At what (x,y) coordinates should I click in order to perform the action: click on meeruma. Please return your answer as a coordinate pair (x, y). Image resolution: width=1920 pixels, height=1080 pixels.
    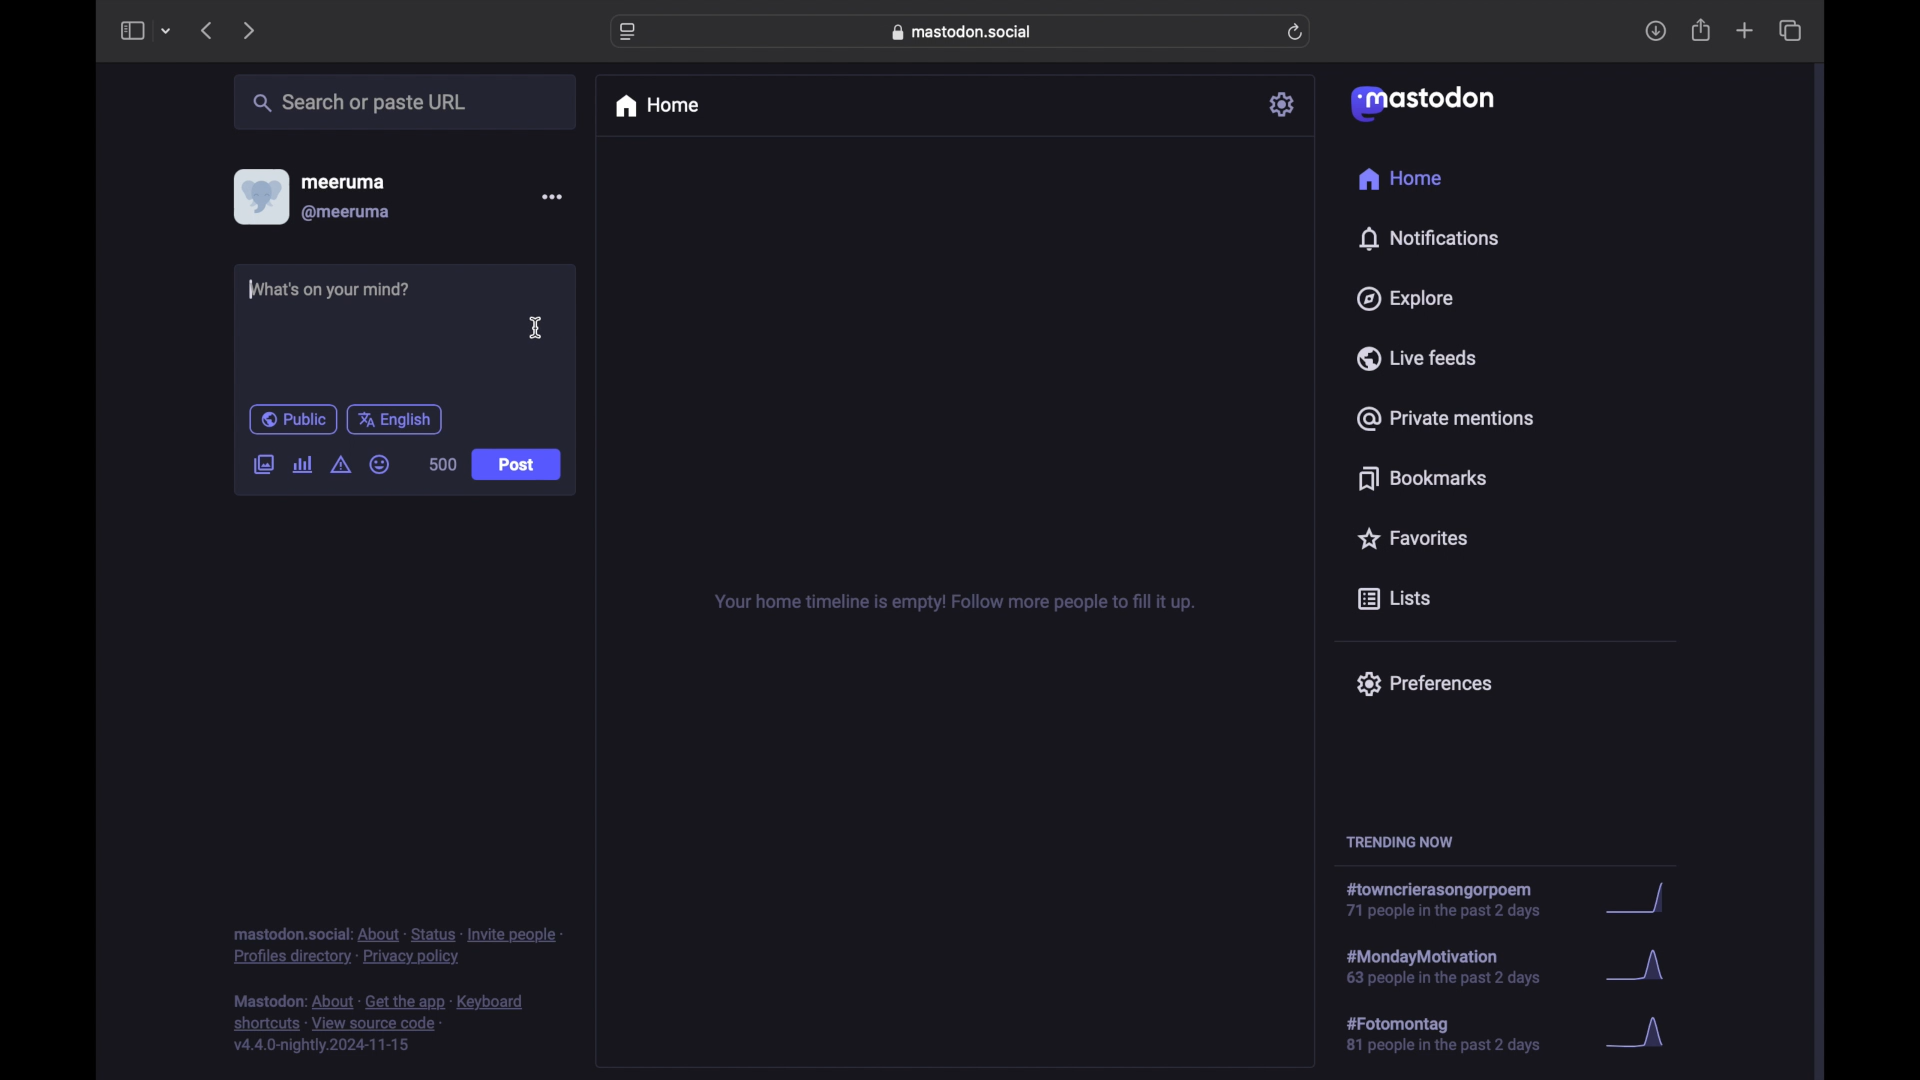
    Looking at the image, I should click on (343, 182).